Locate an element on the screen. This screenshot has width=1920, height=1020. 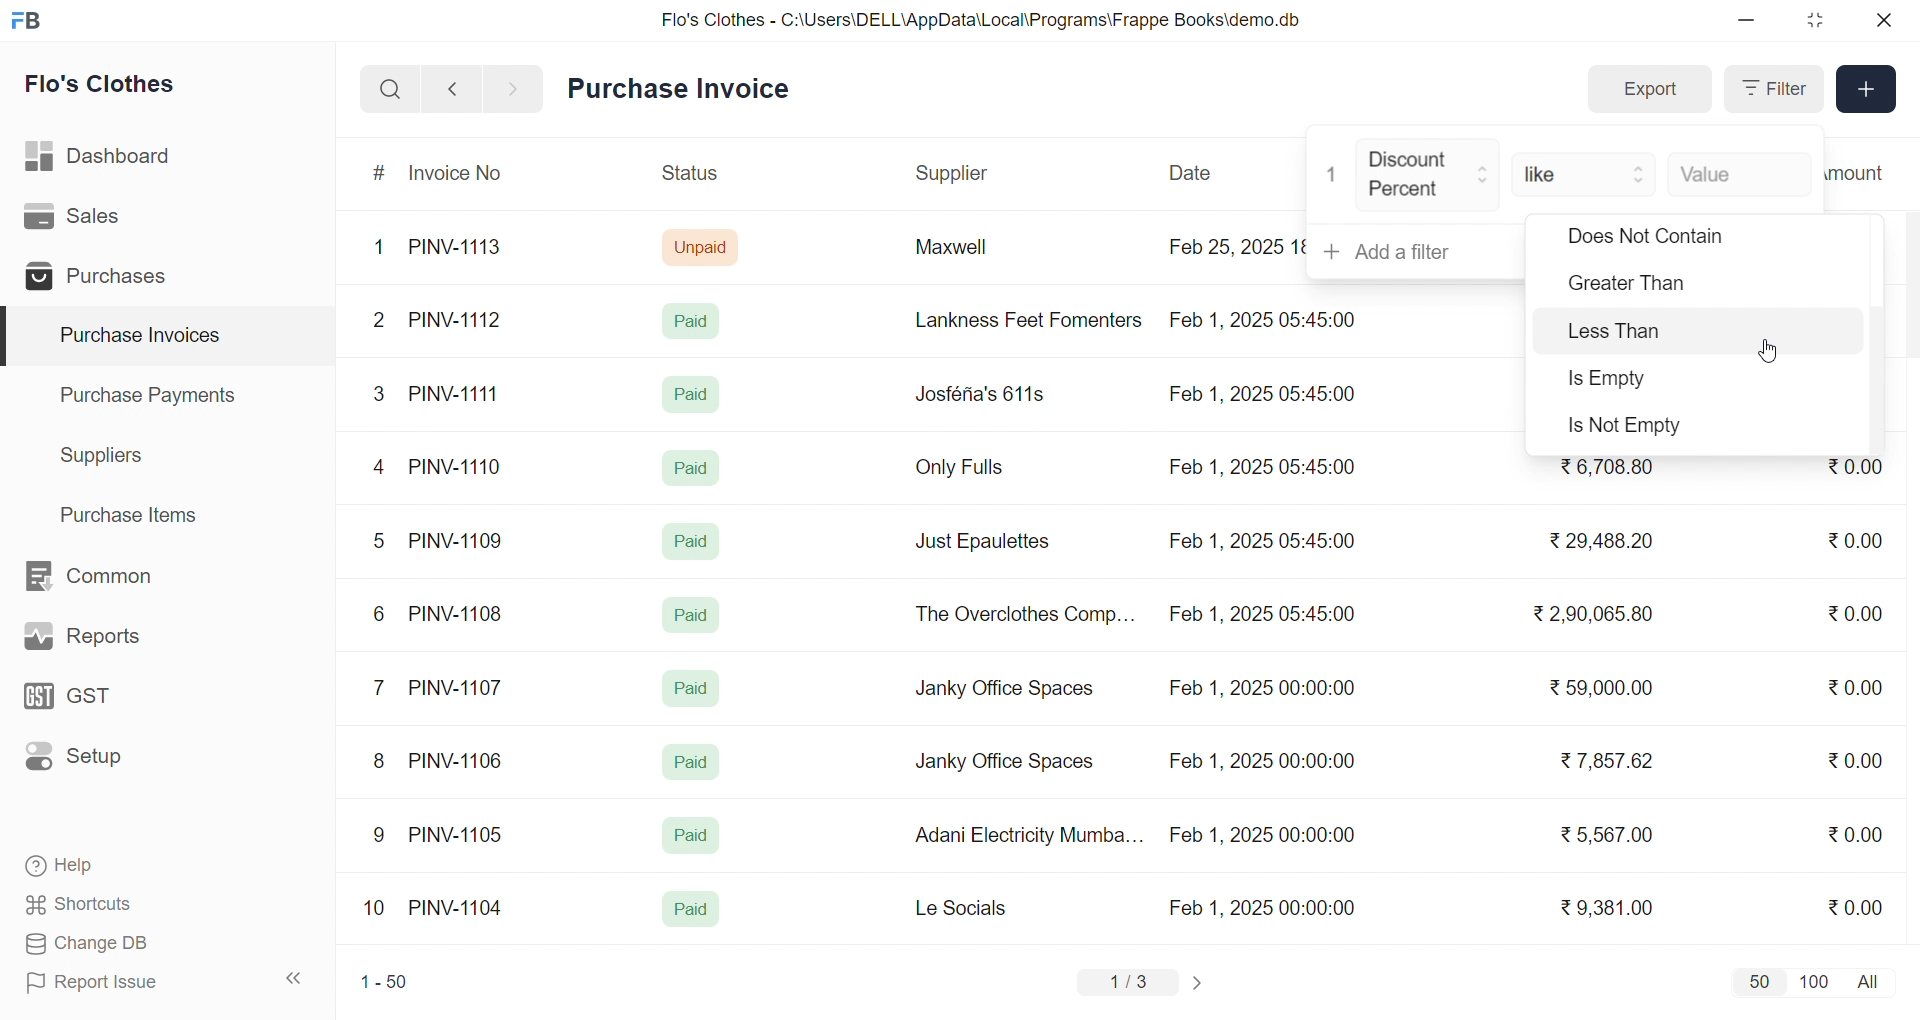
PINV-1111 is located at coordinates (456, 393).